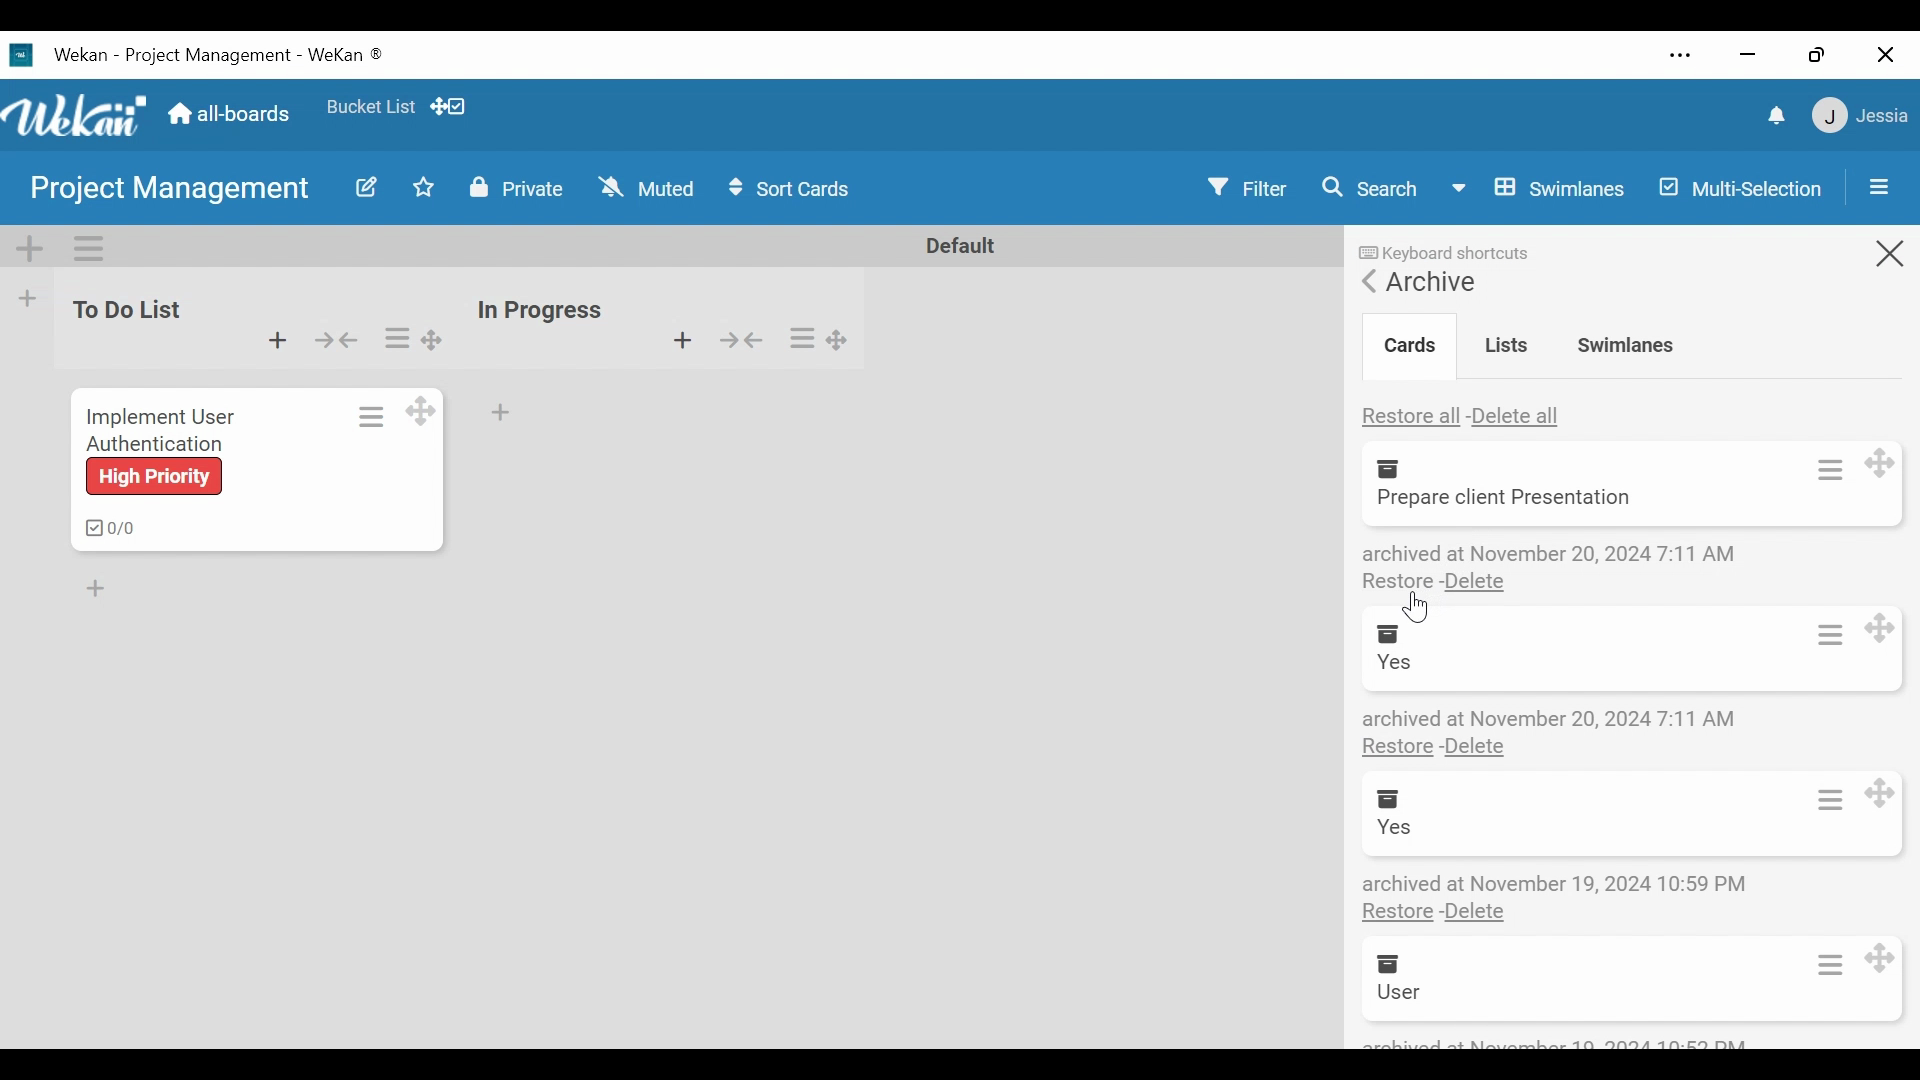 Image resolution: width=1920 pixels, height=1080 pixels. I want to click on wekan logo, so click(78, 117).